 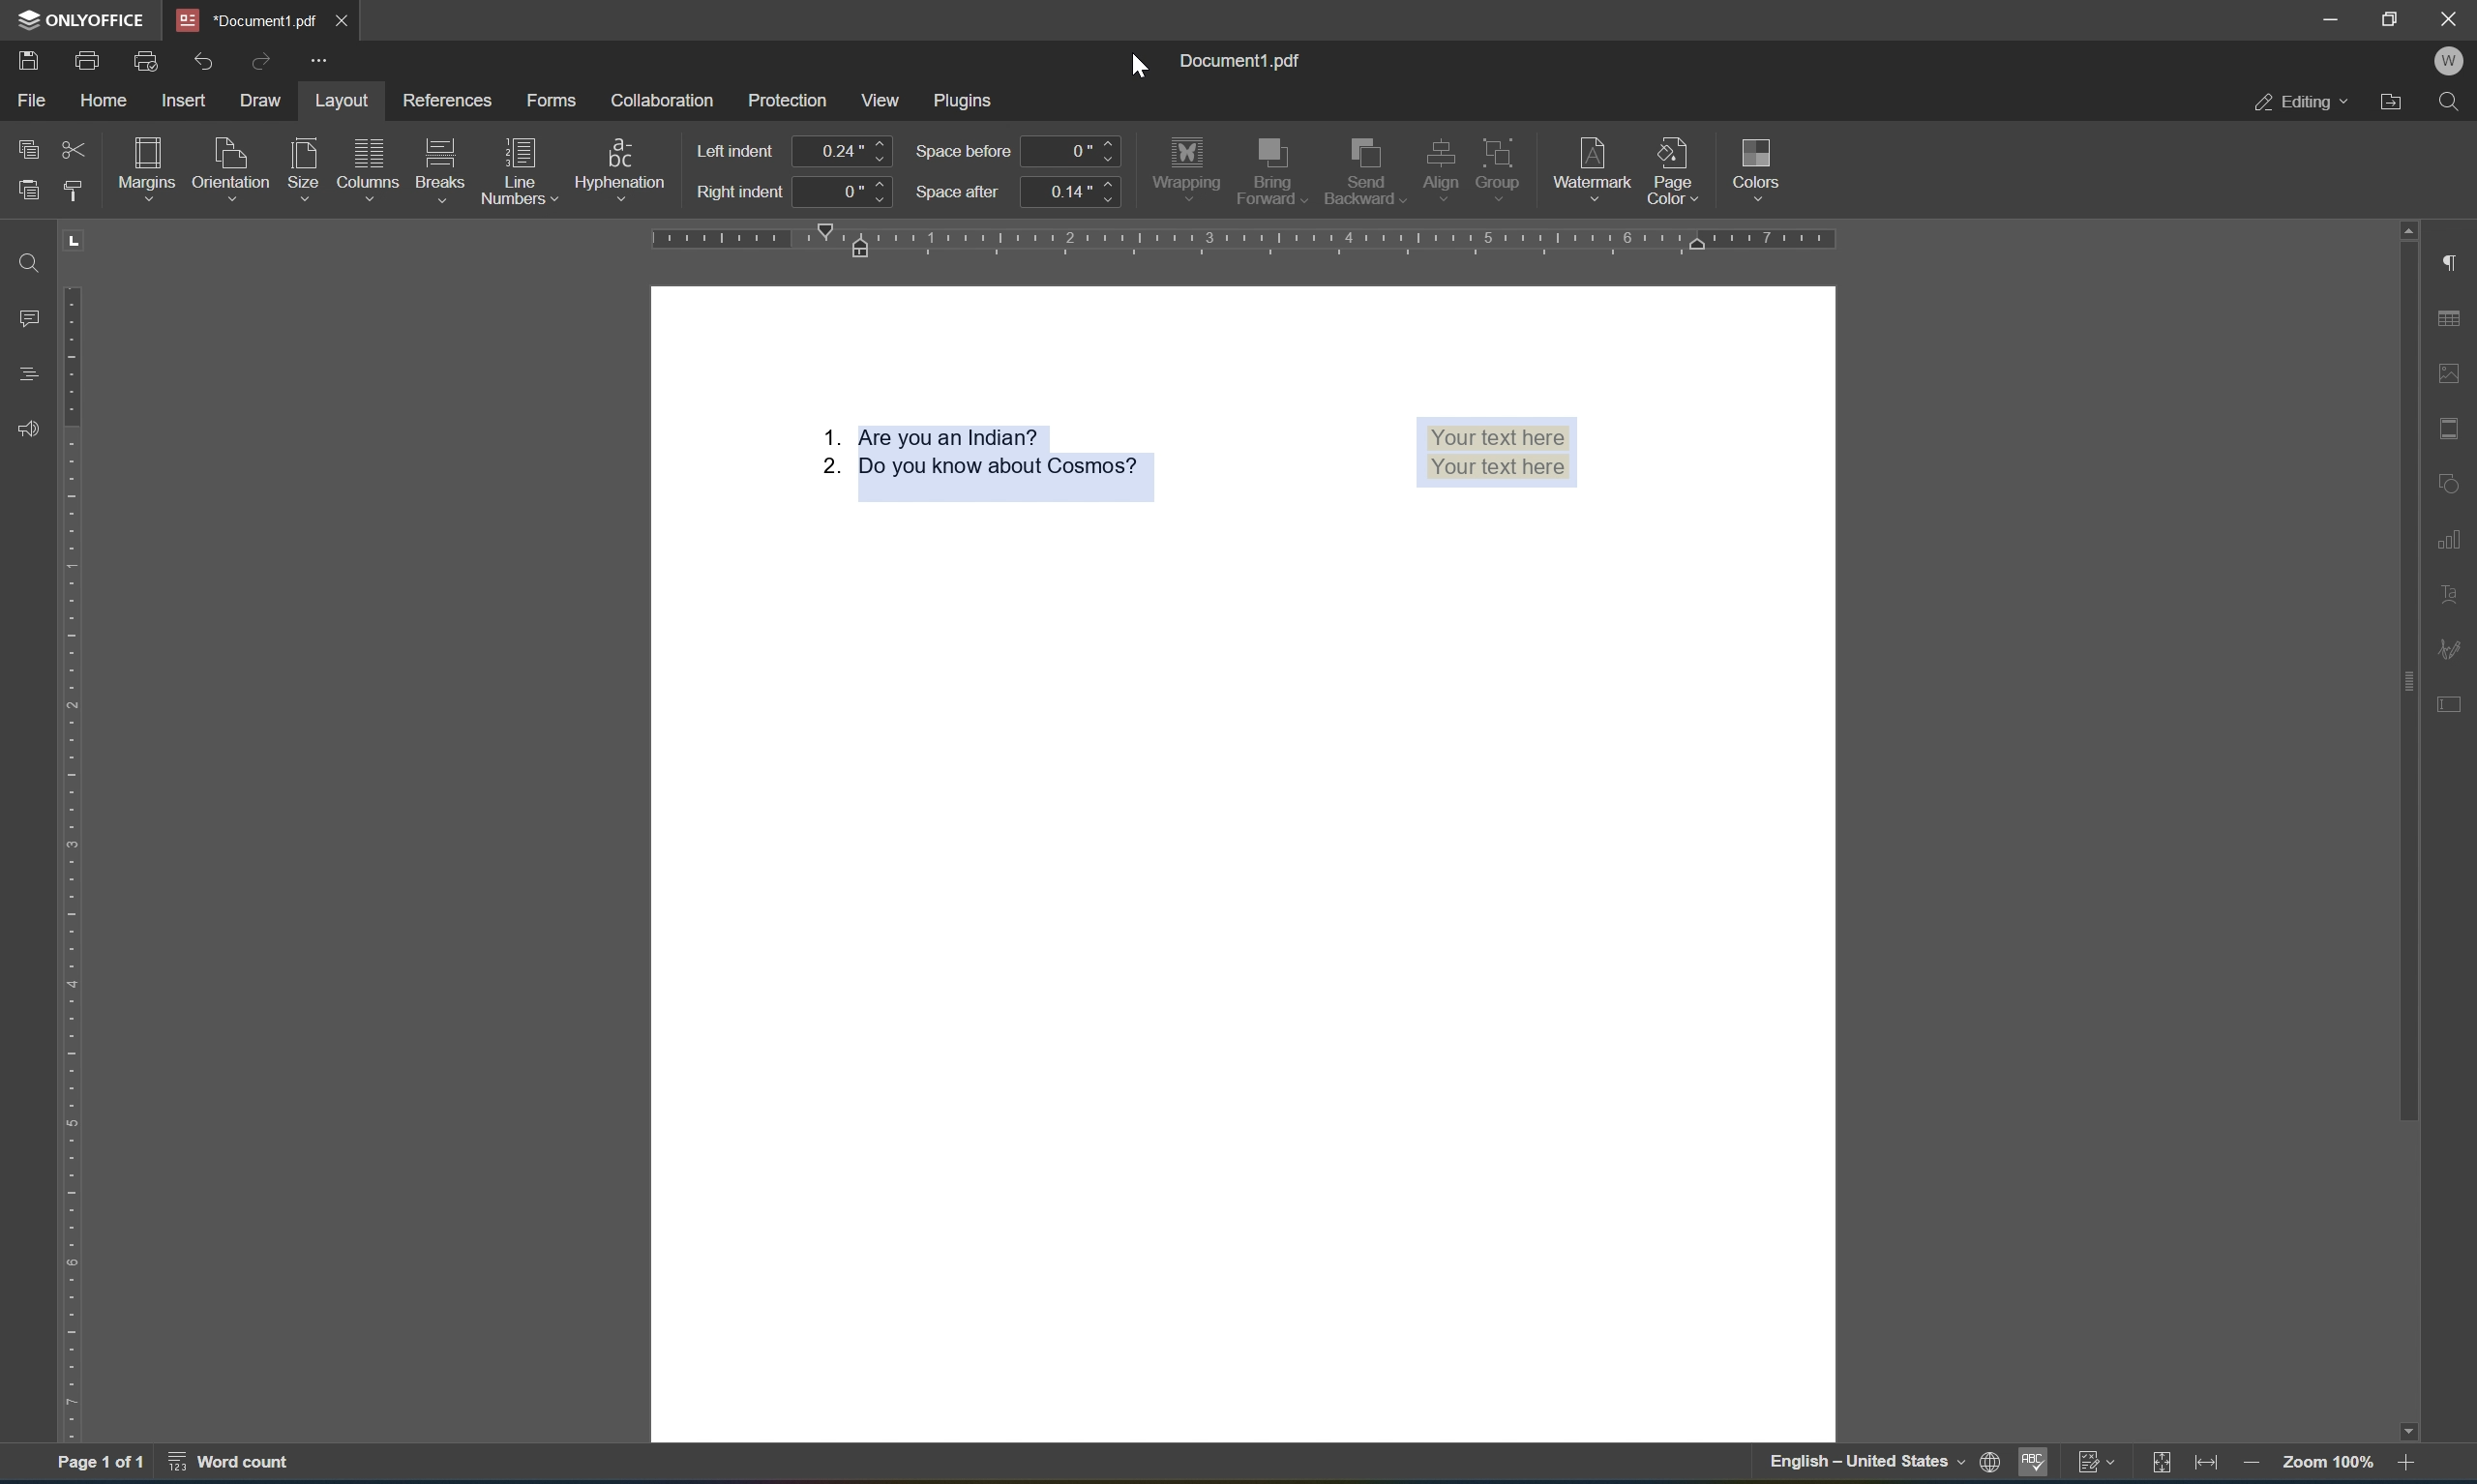 What do you see at coordinates (2411, 671) in the screenshot?
I see `scroll bar` at bounding box center [2411, 671].